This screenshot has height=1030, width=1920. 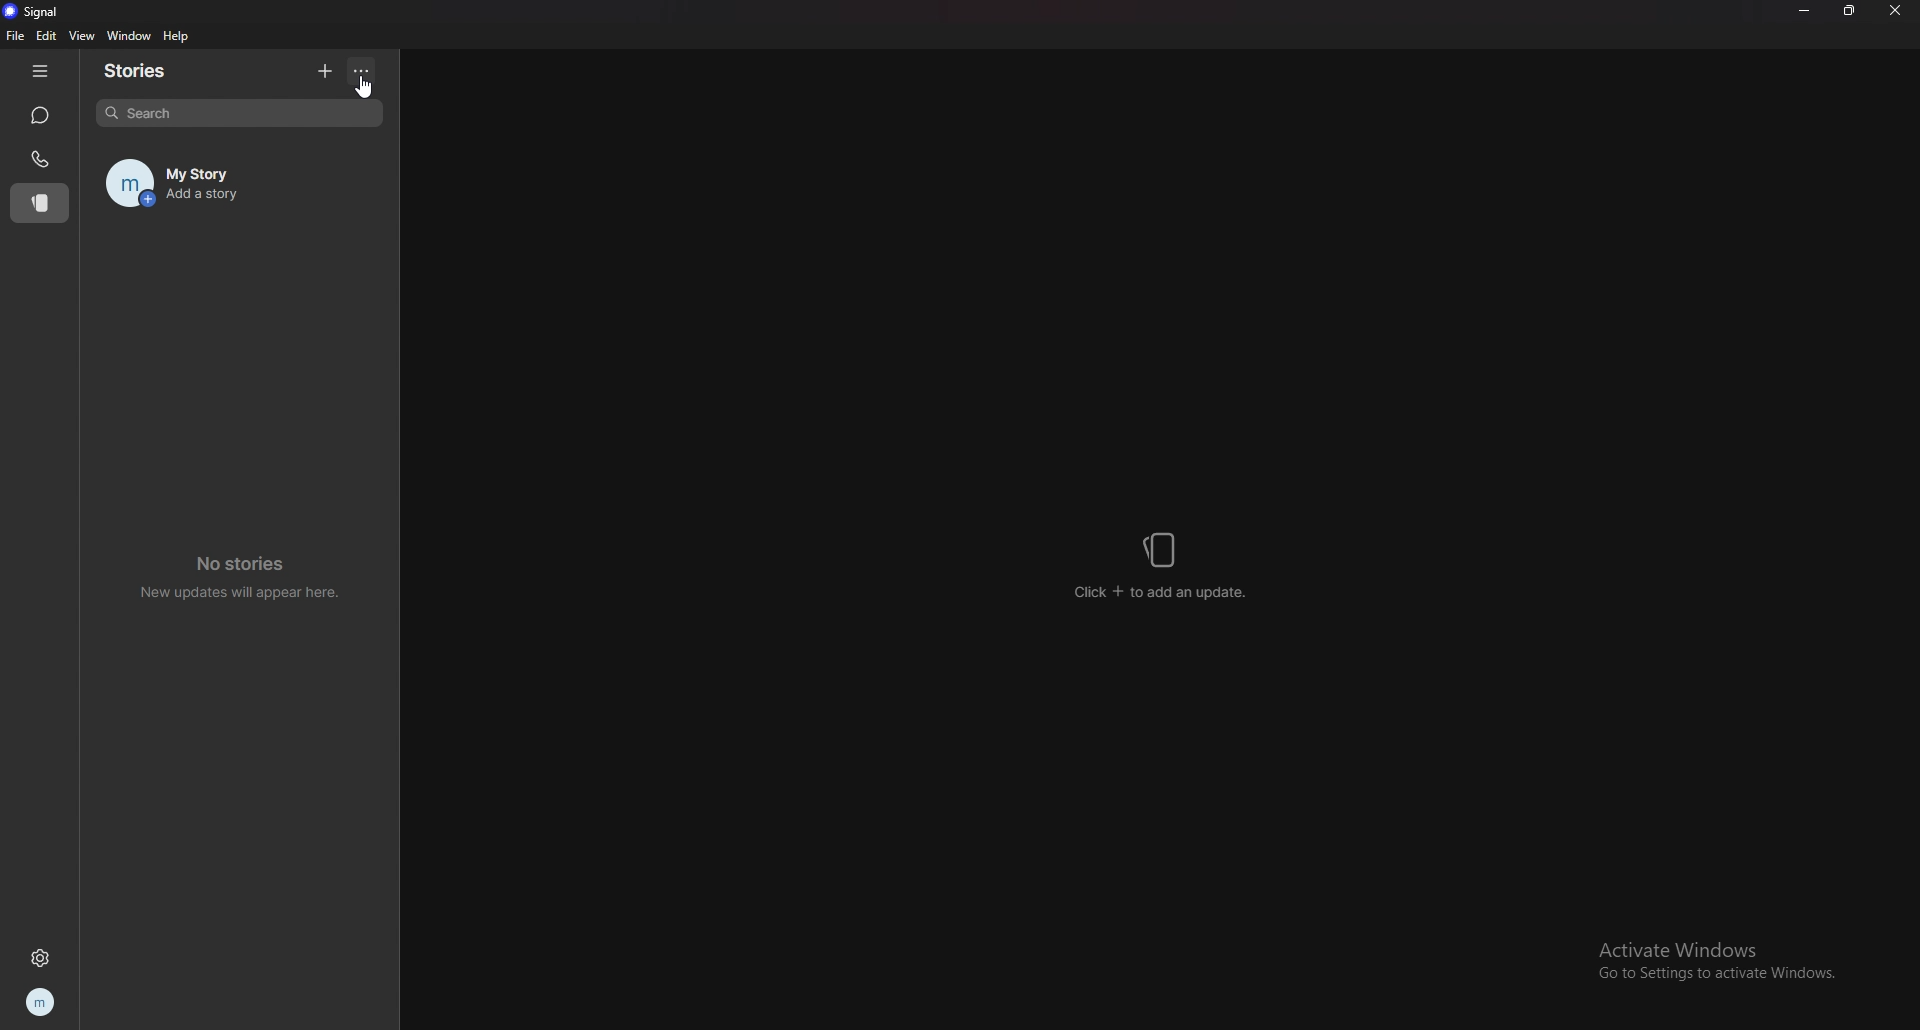 What do you see at coordinates (15, 36) in the screenshot?
I see `file` at bounding box center [15, 36].